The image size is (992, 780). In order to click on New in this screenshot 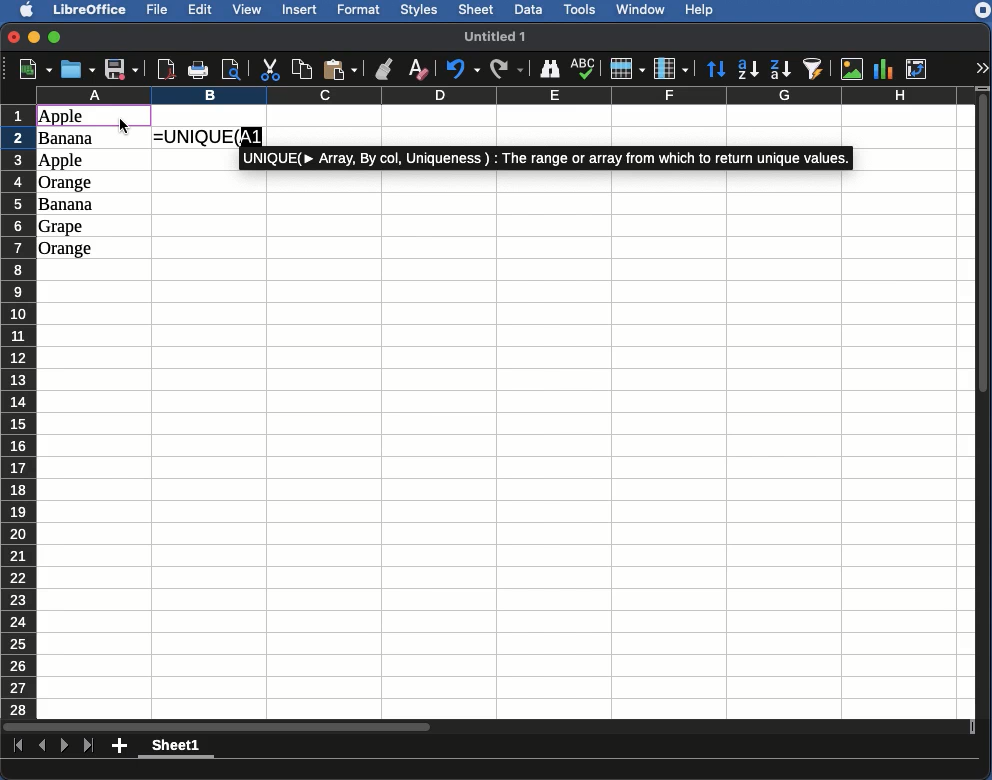, I will do `click(30, 69)`.